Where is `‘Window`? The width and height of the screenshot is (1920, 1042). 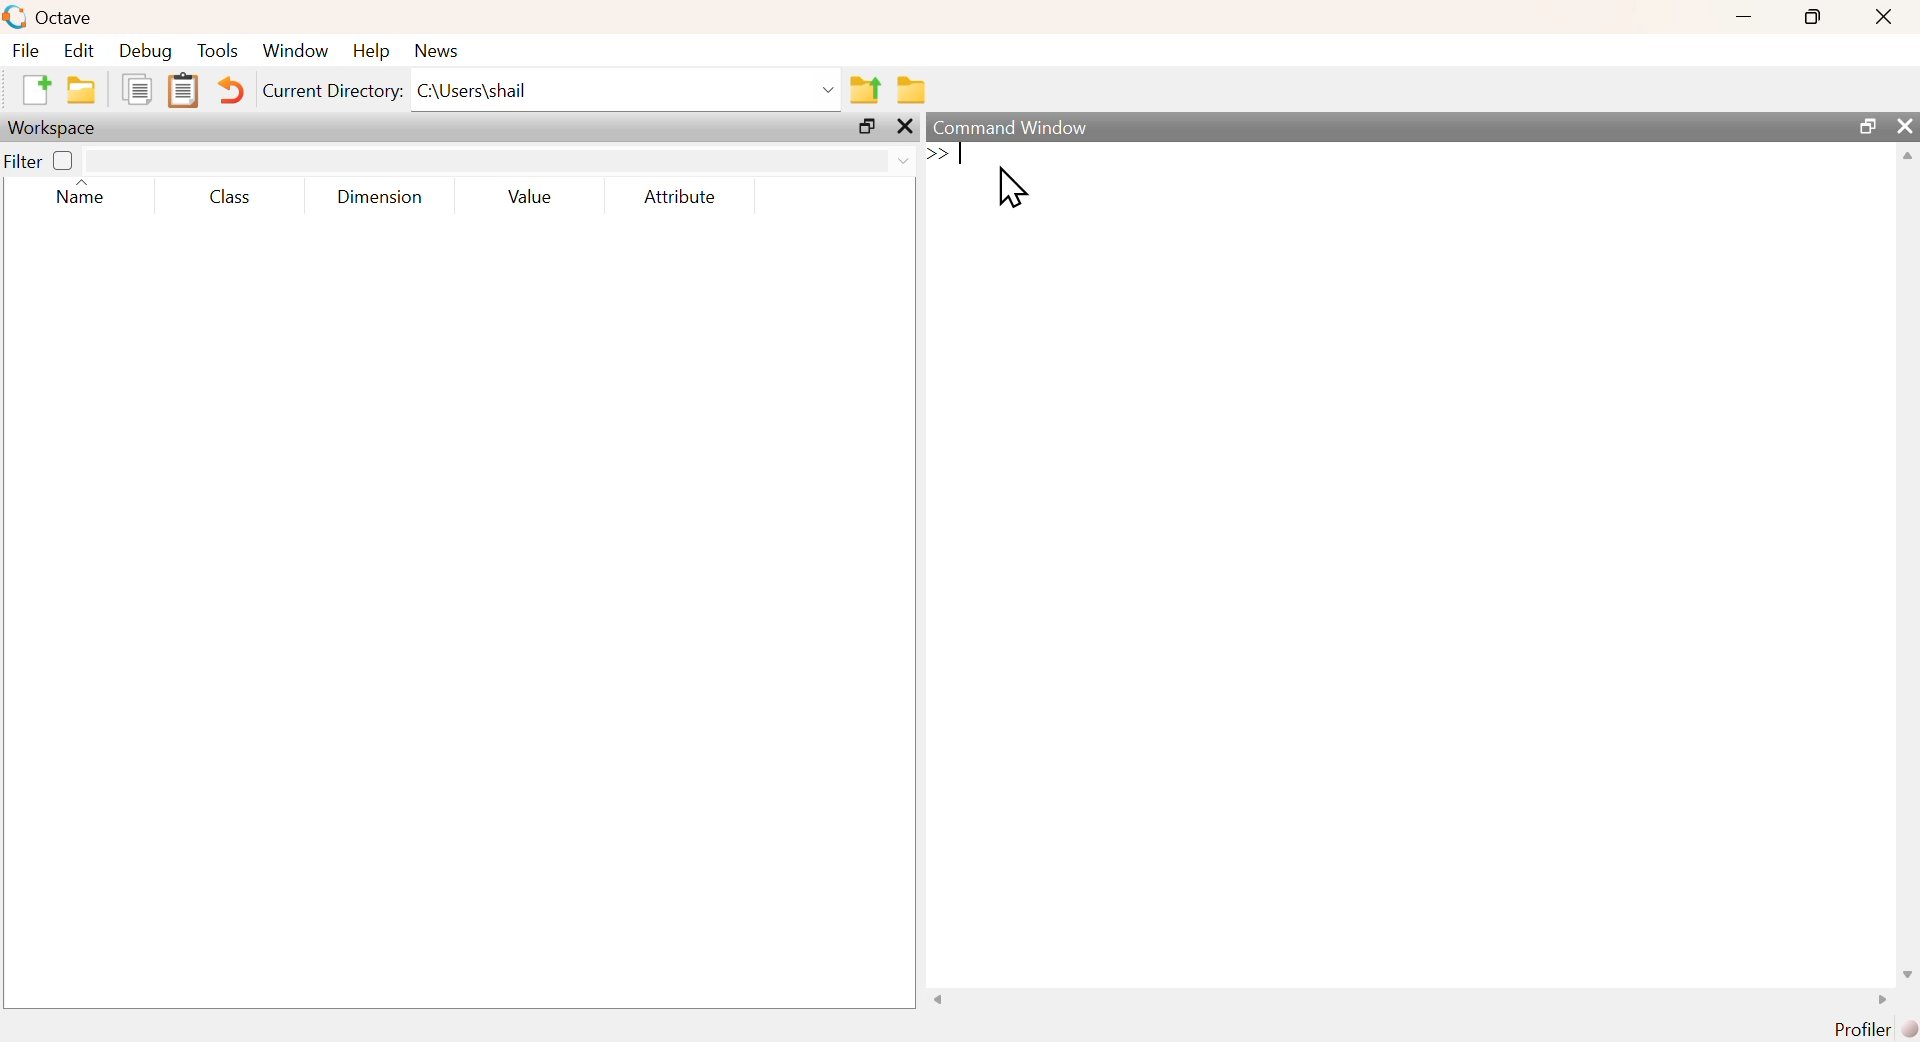 ‘Window is located at coordinates (293, 52).